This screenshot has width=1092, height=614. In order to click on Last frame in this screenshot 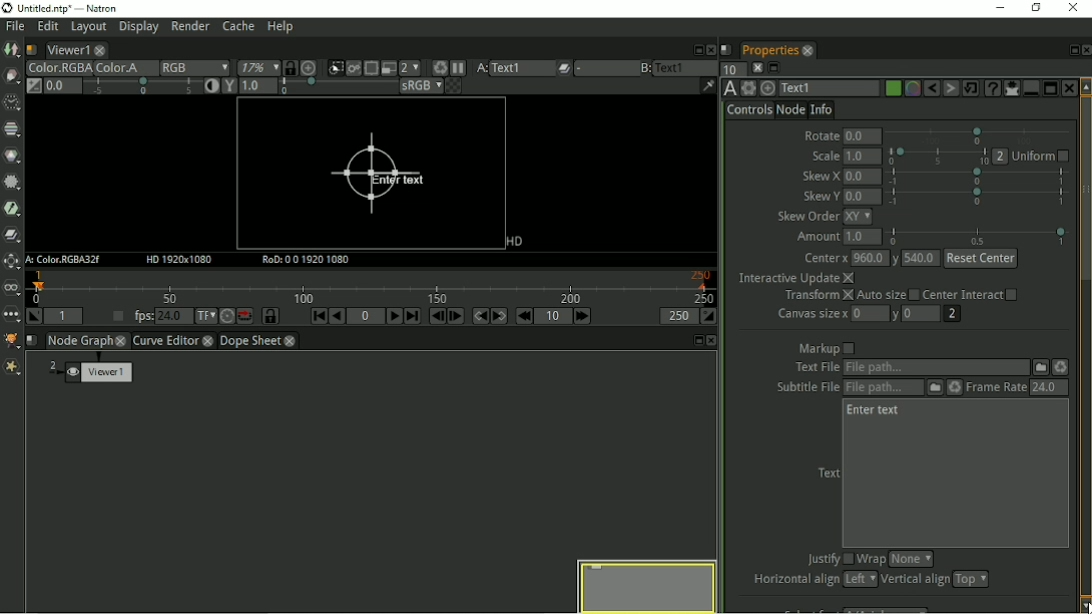, I will do `click(412, 316)`.